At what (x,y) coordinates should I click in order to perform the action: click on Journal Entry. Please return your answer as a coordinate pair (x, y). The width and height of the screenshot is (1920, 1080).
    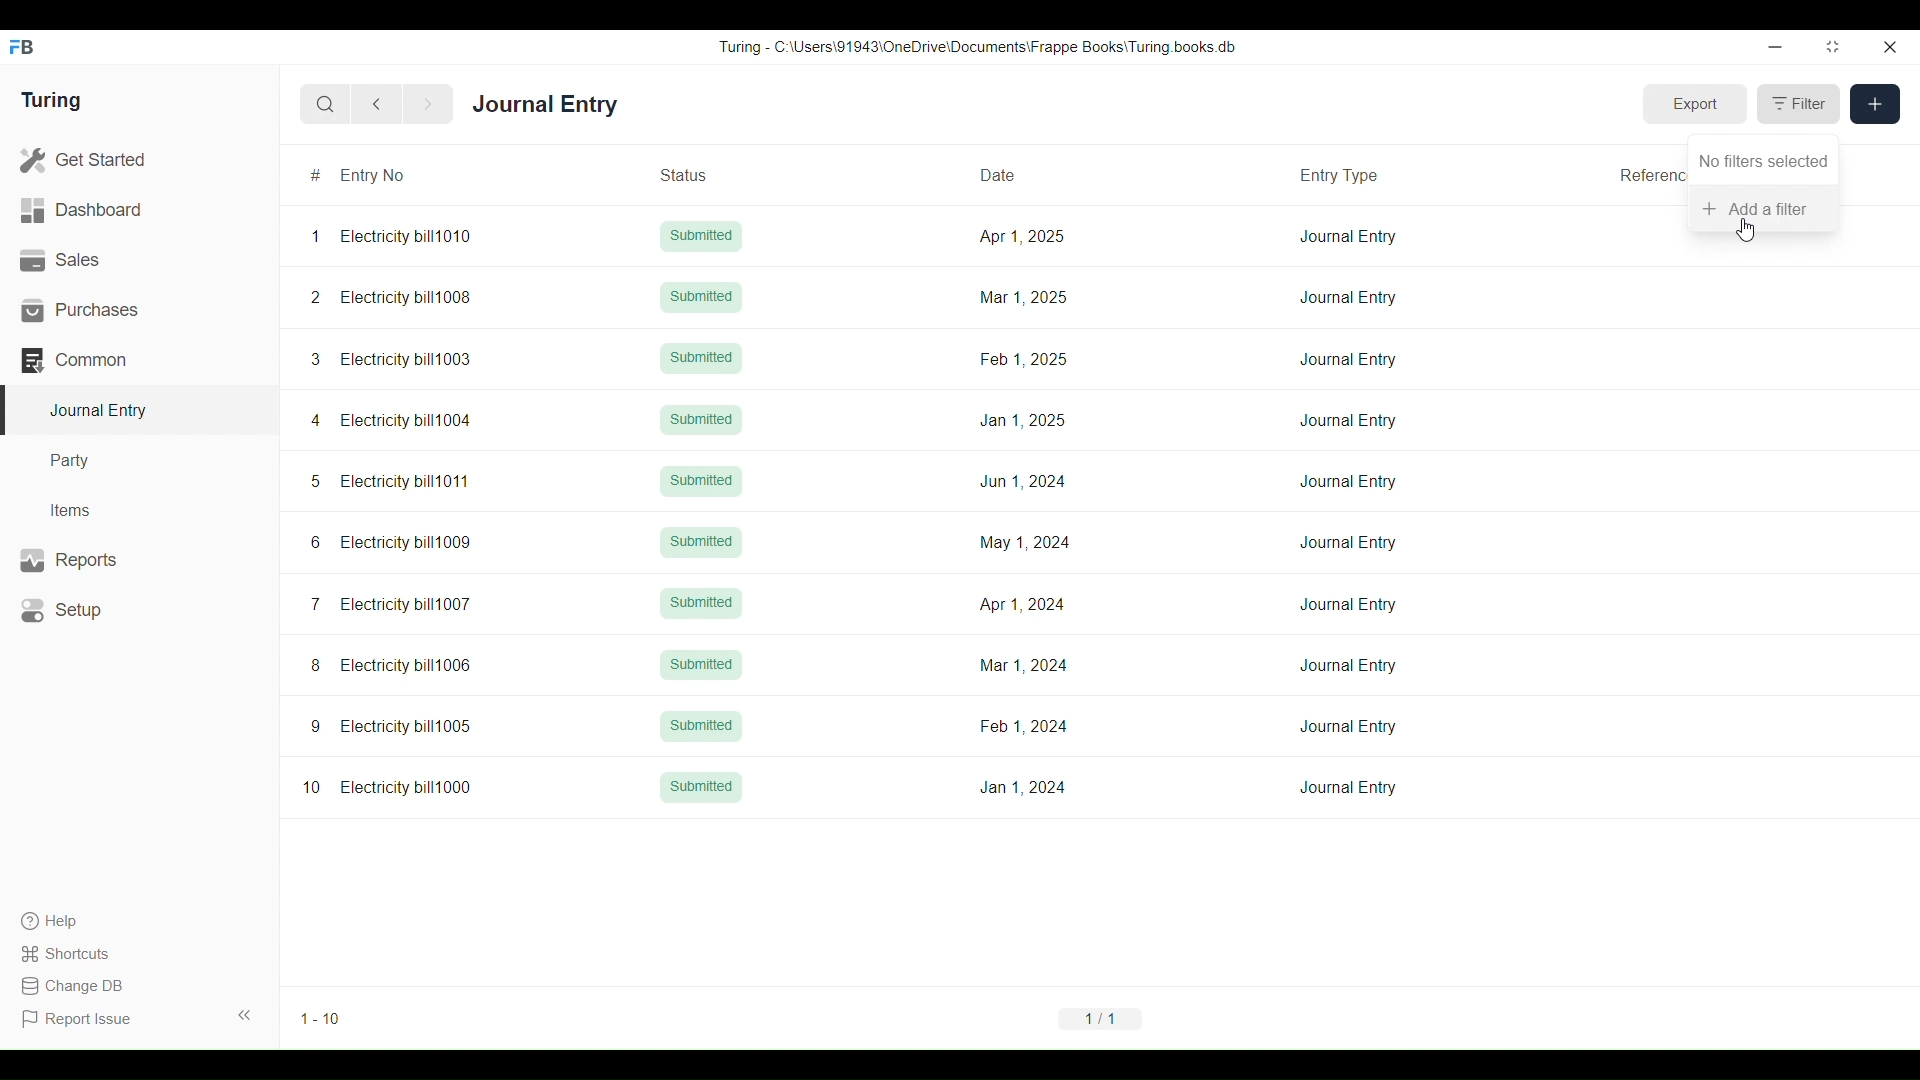
    Looking at the image, I should click on (545, 103).